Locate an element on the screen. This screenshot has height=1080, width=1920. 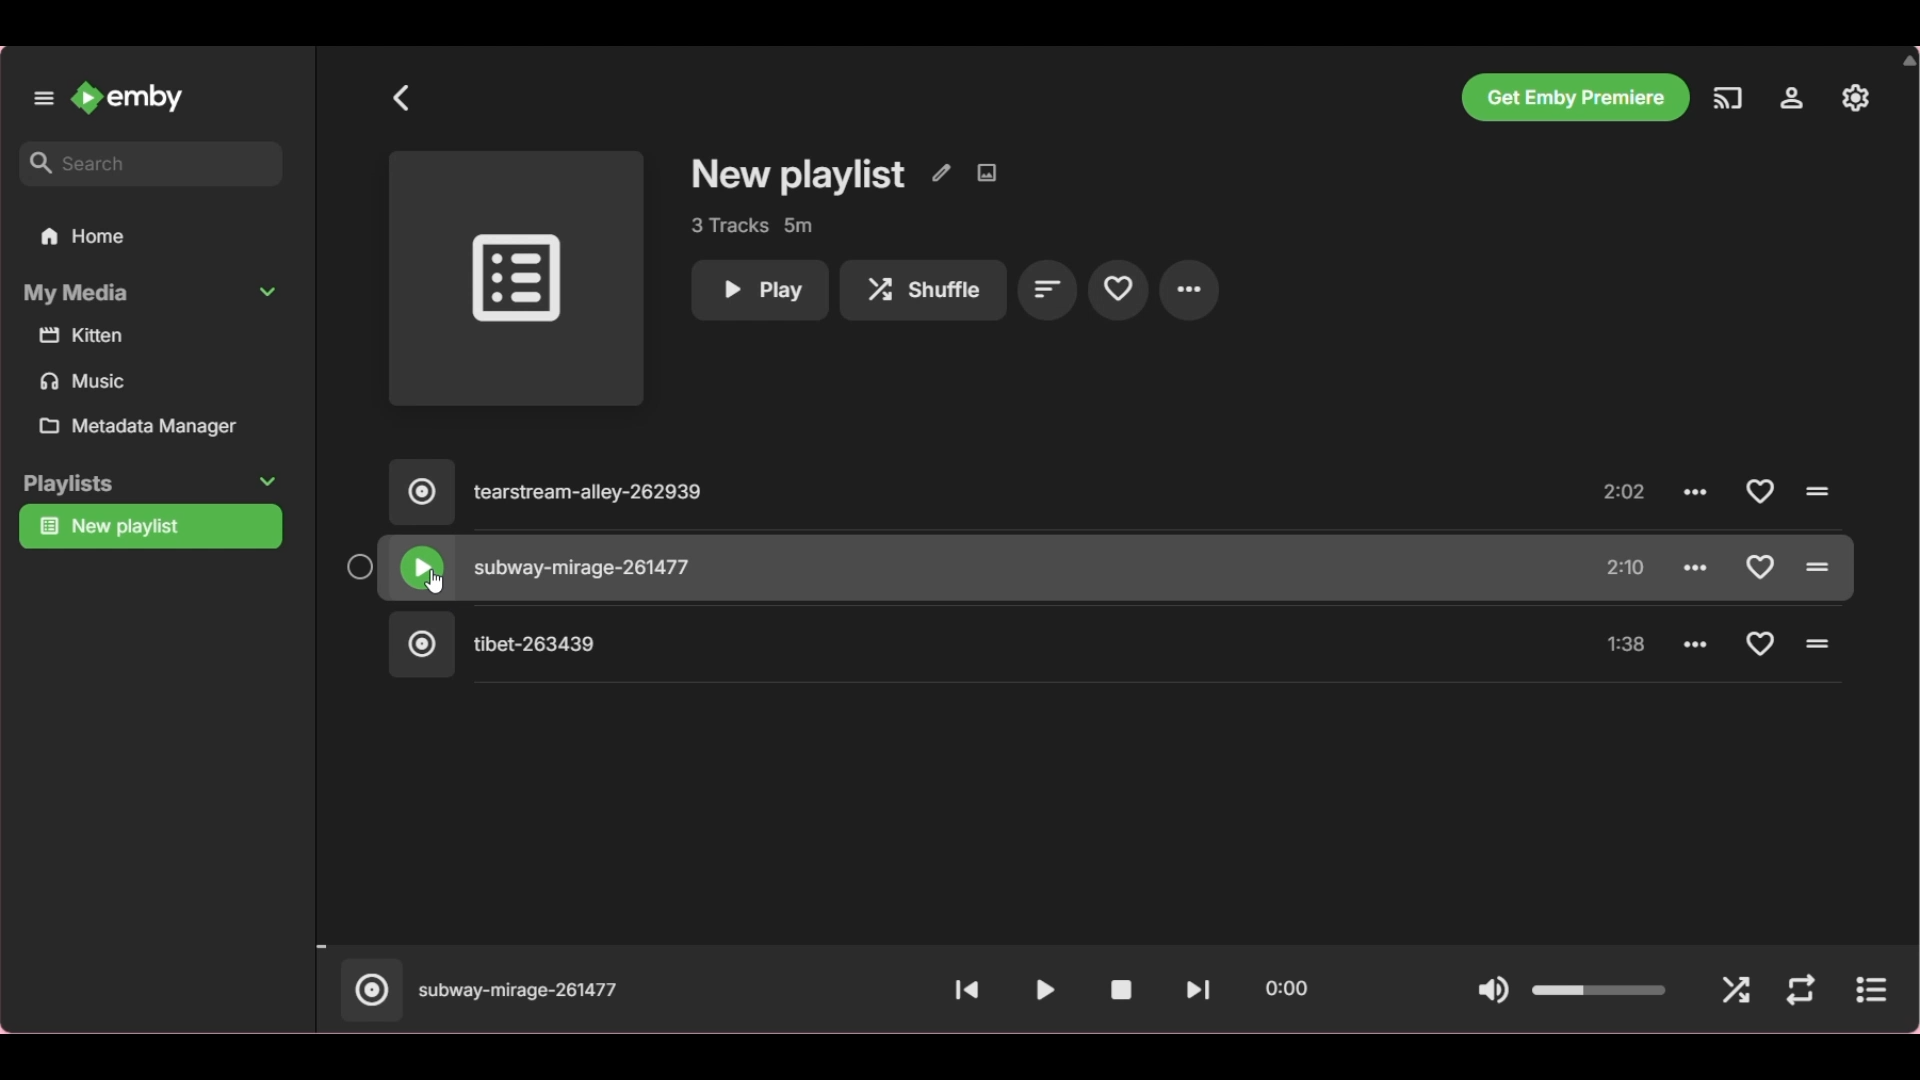
Timestamp of song is located at coordinates (1285, 988).